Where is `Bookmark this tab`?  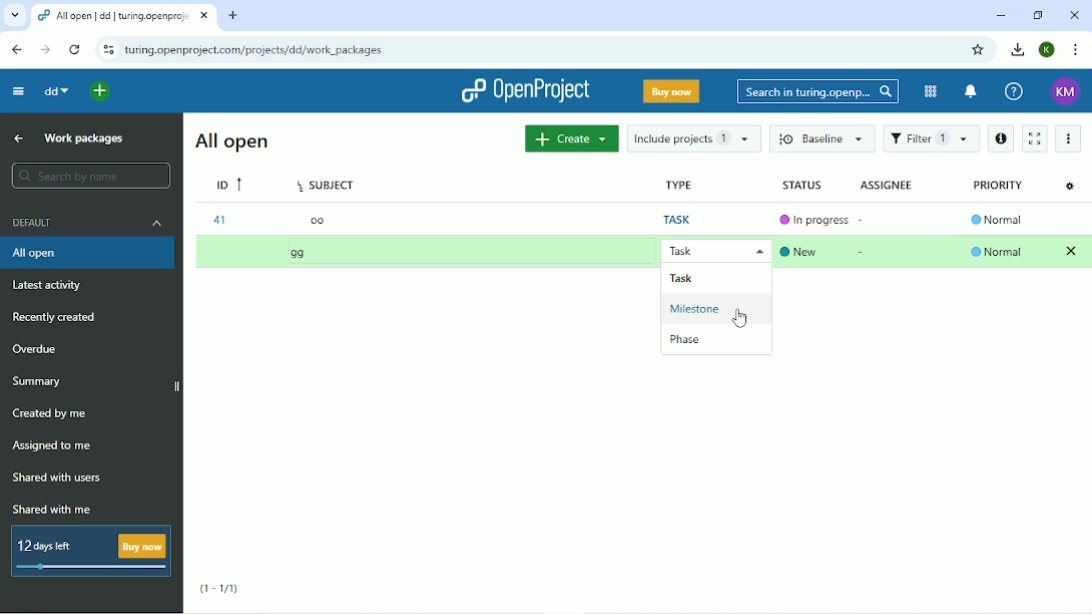 Bookmark this tab is located at coordinates (979, 50).